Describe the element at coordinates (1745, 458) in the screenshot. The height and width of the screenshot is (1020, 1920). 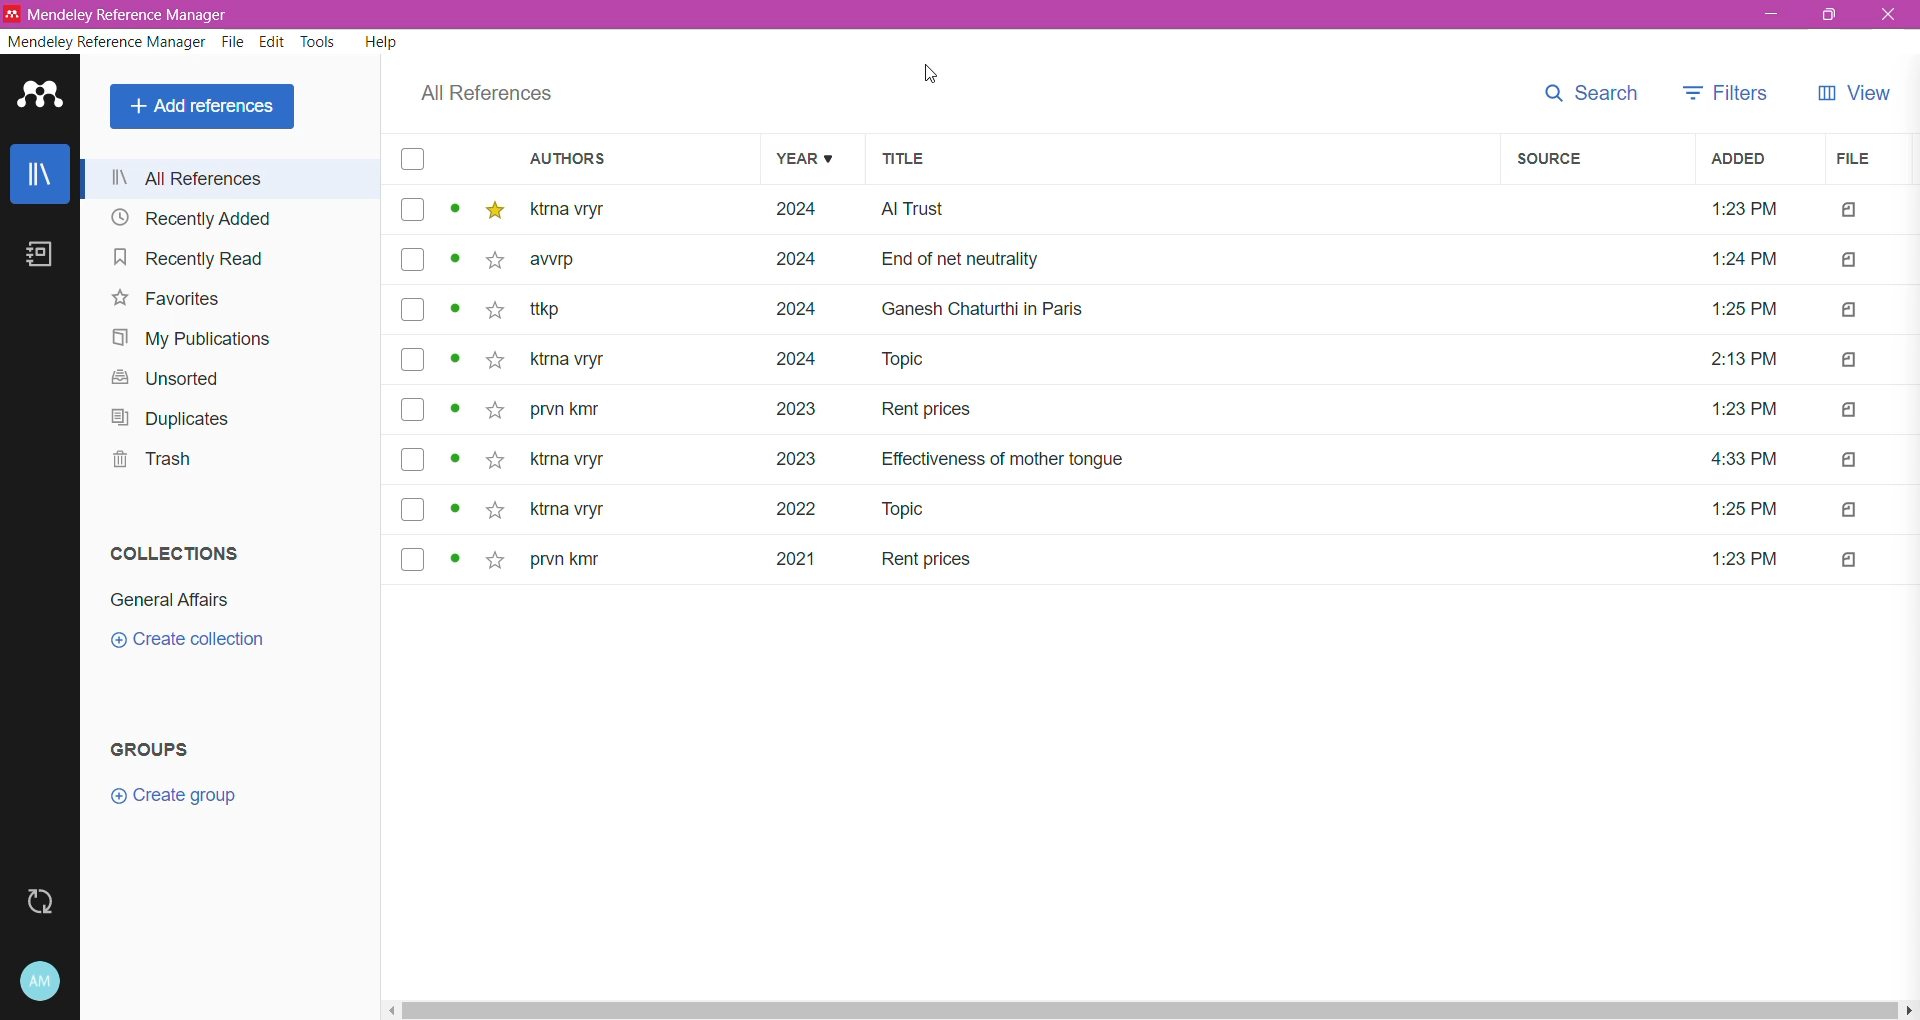
I see `4:33 PM` at that location.